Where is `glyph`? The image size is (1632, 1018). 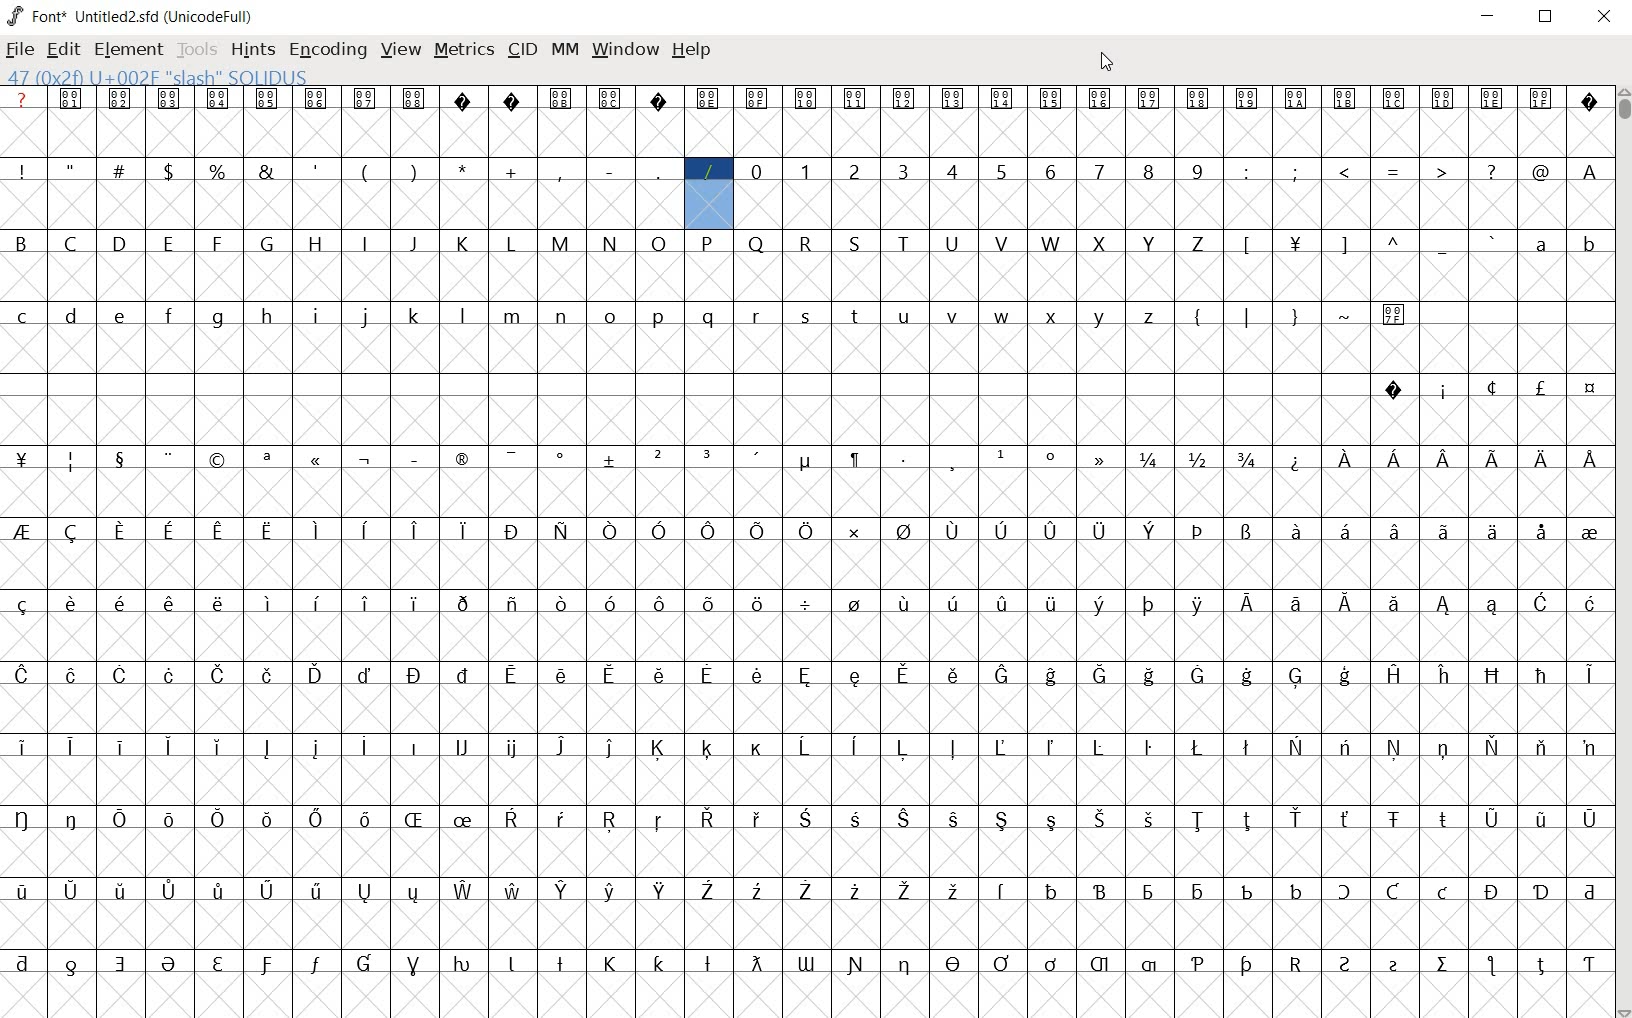
glyph is located at coordinates (1590, 104).